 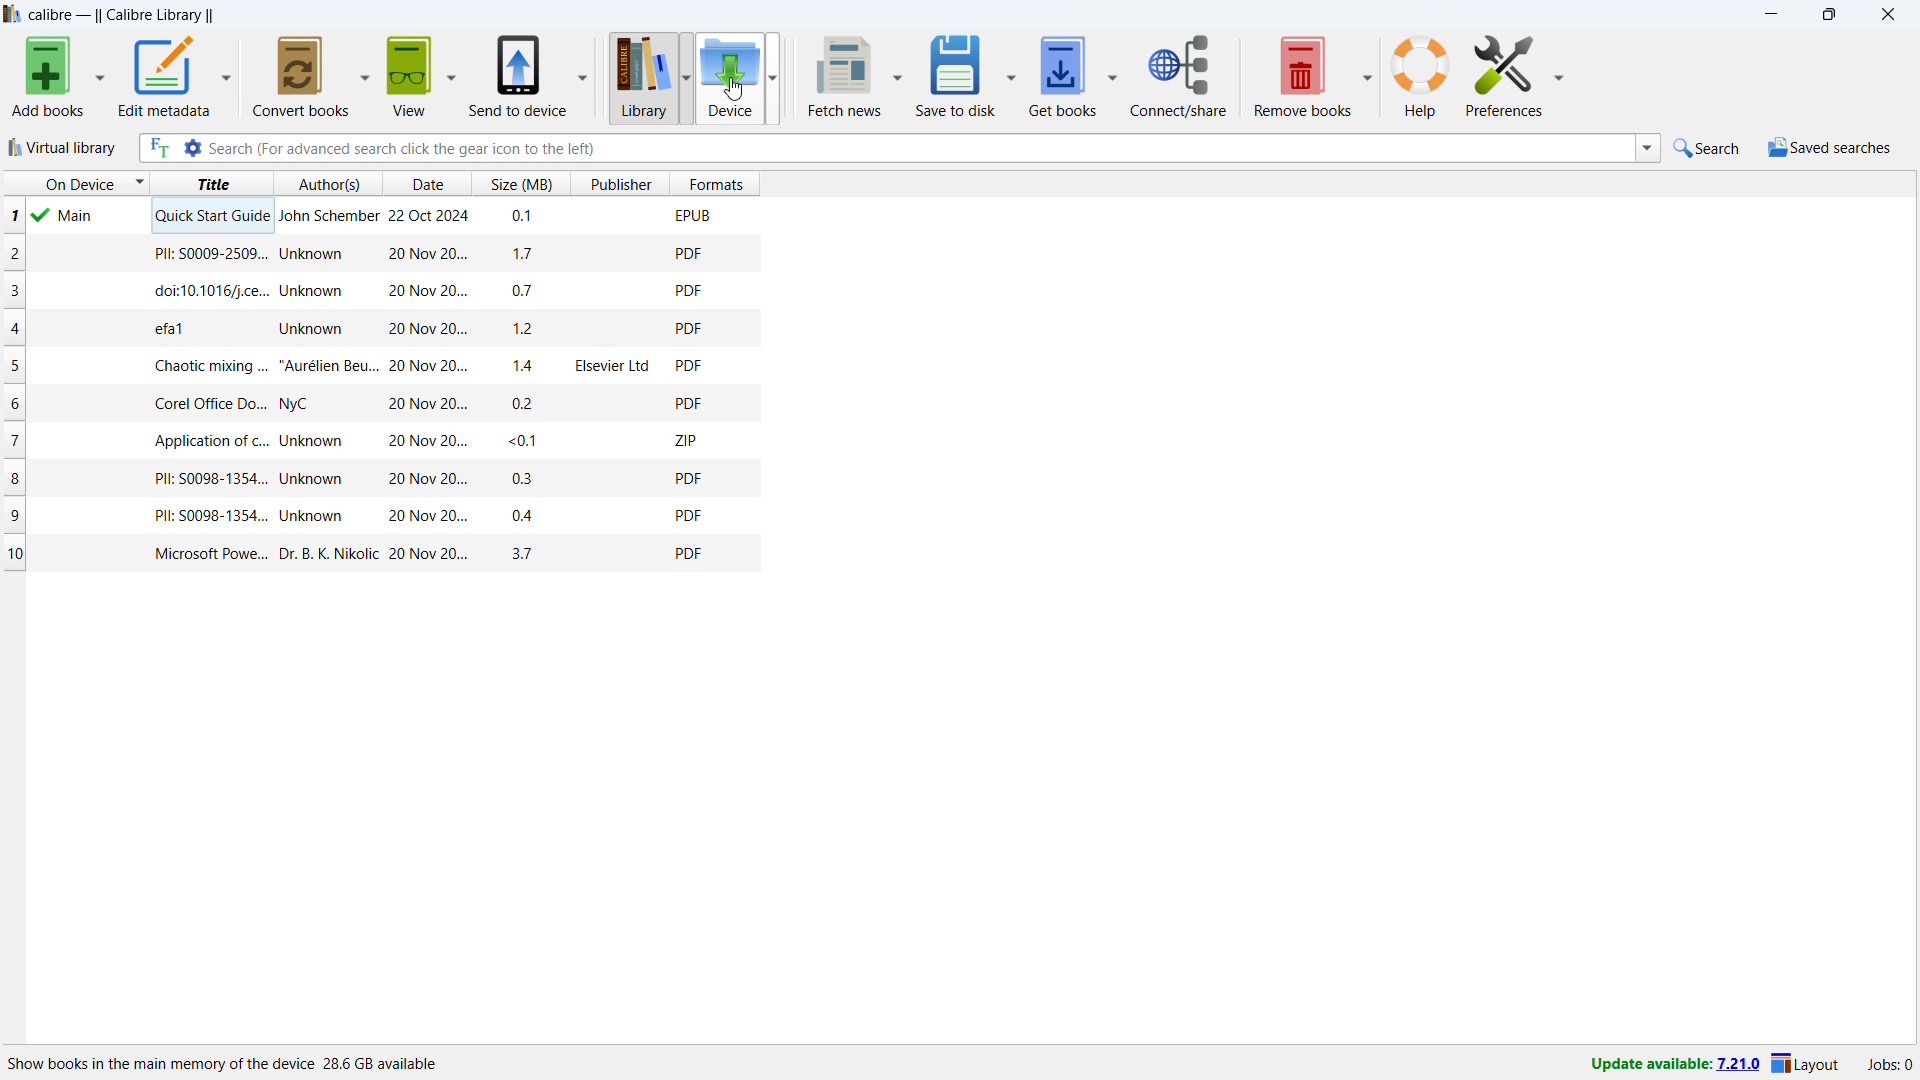 I want to click on remove books, so click(x=1302, y=74).